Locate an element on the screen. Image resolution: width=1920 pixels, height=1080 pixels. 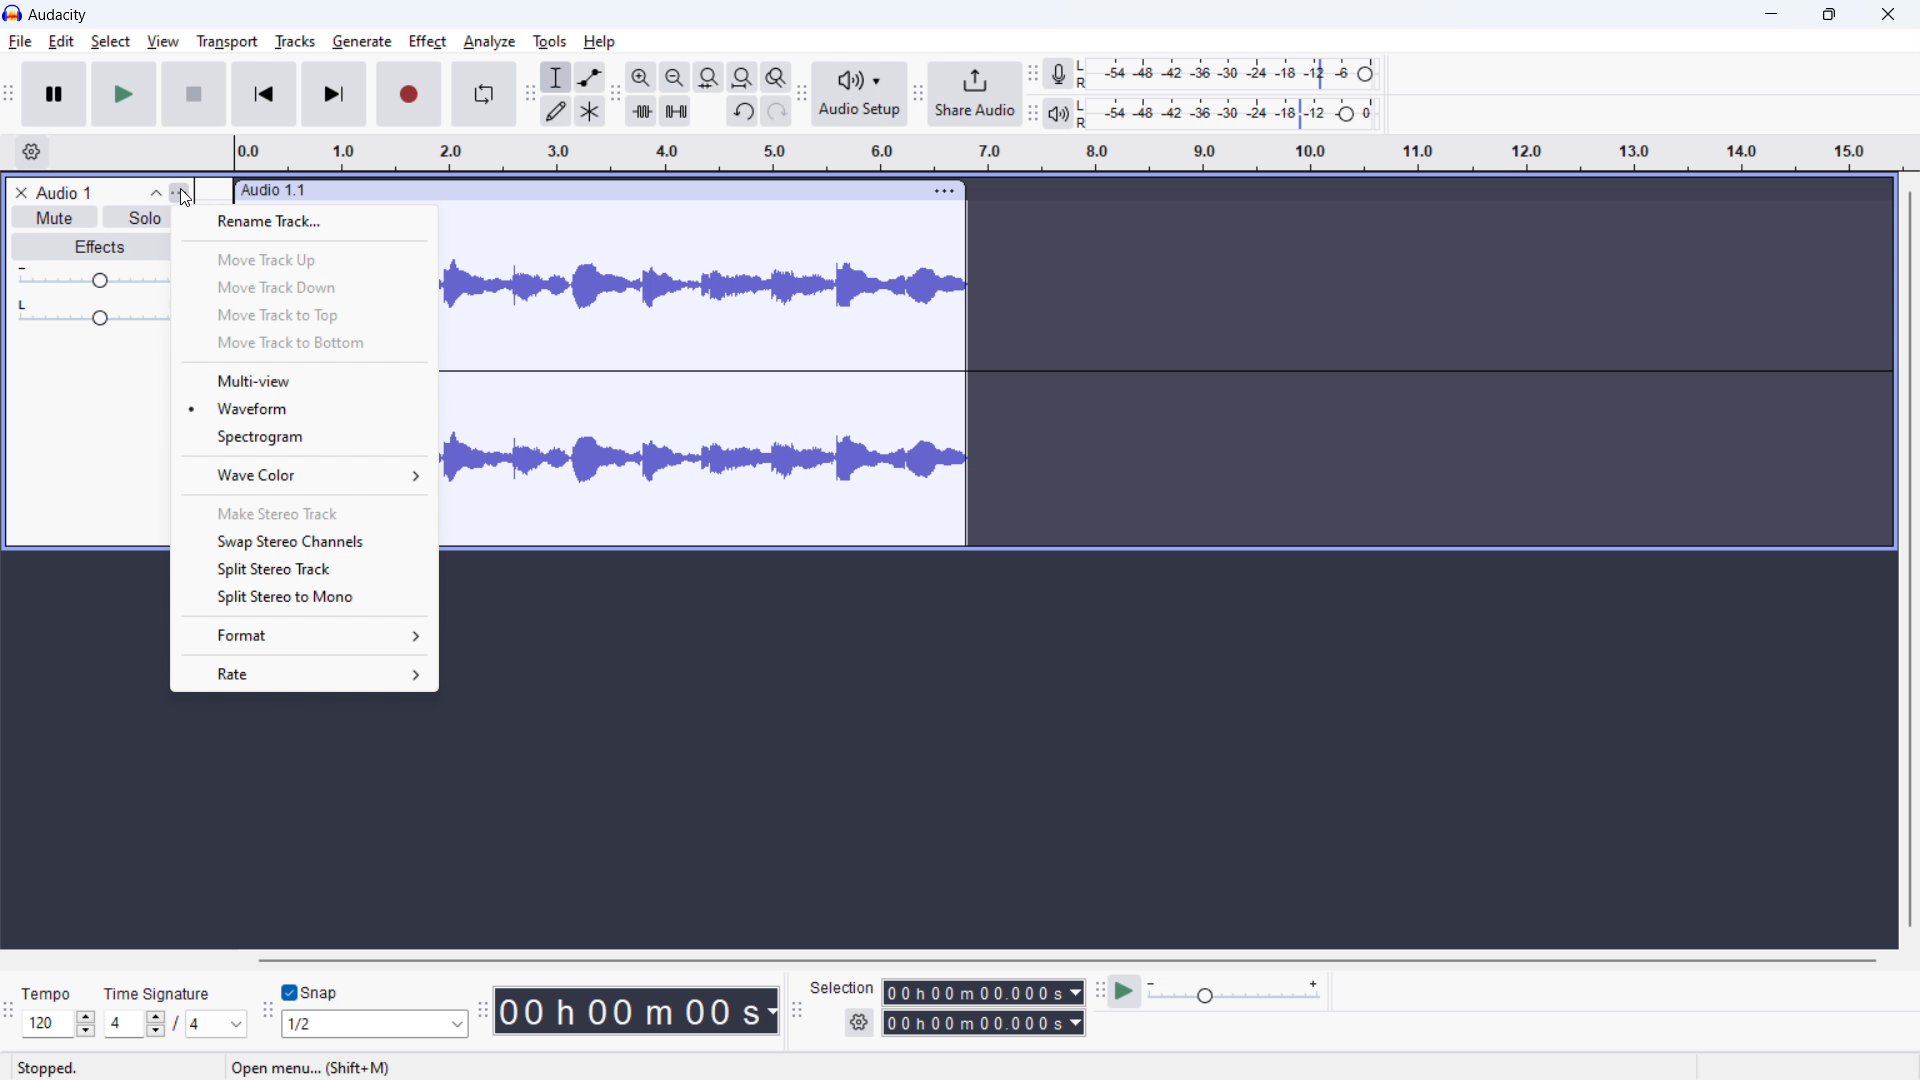
pause is located at coordinates (55, 94).